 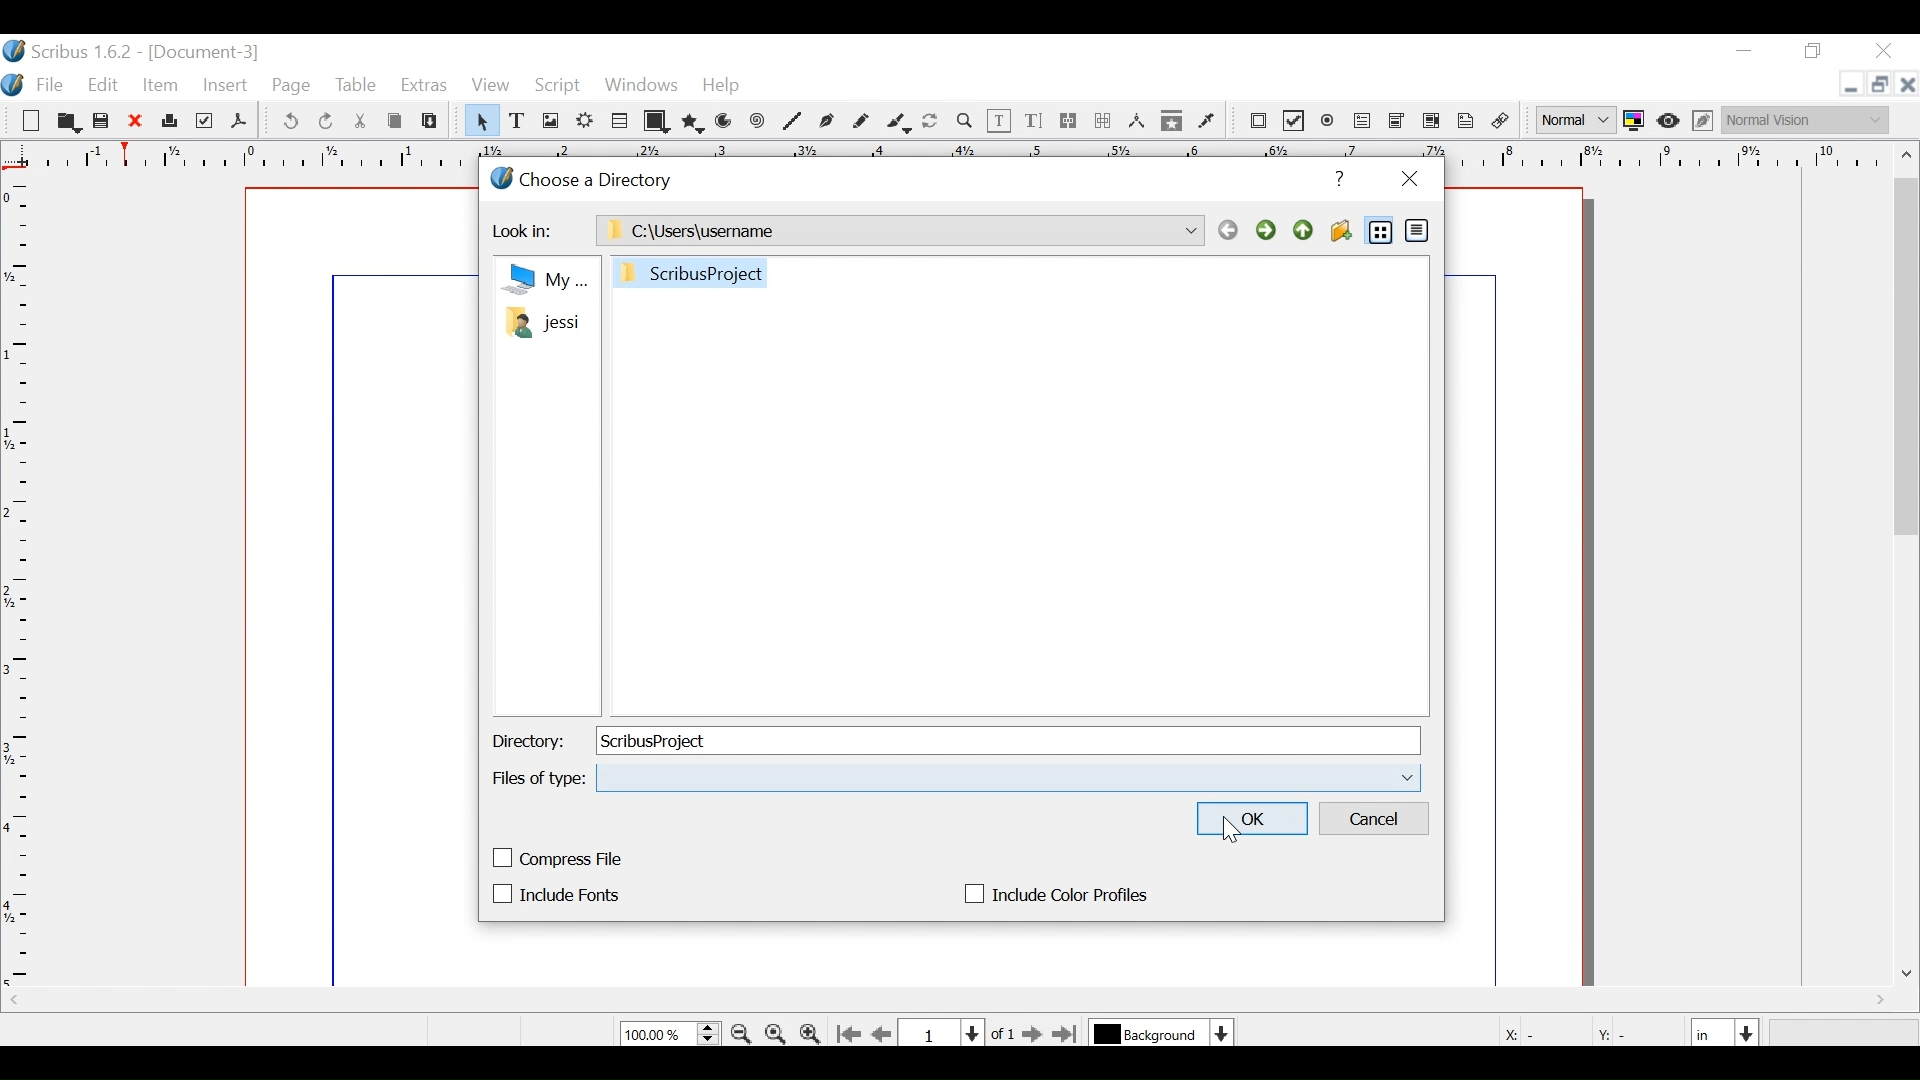 I want to click on Print, so click(x=169, y=122).